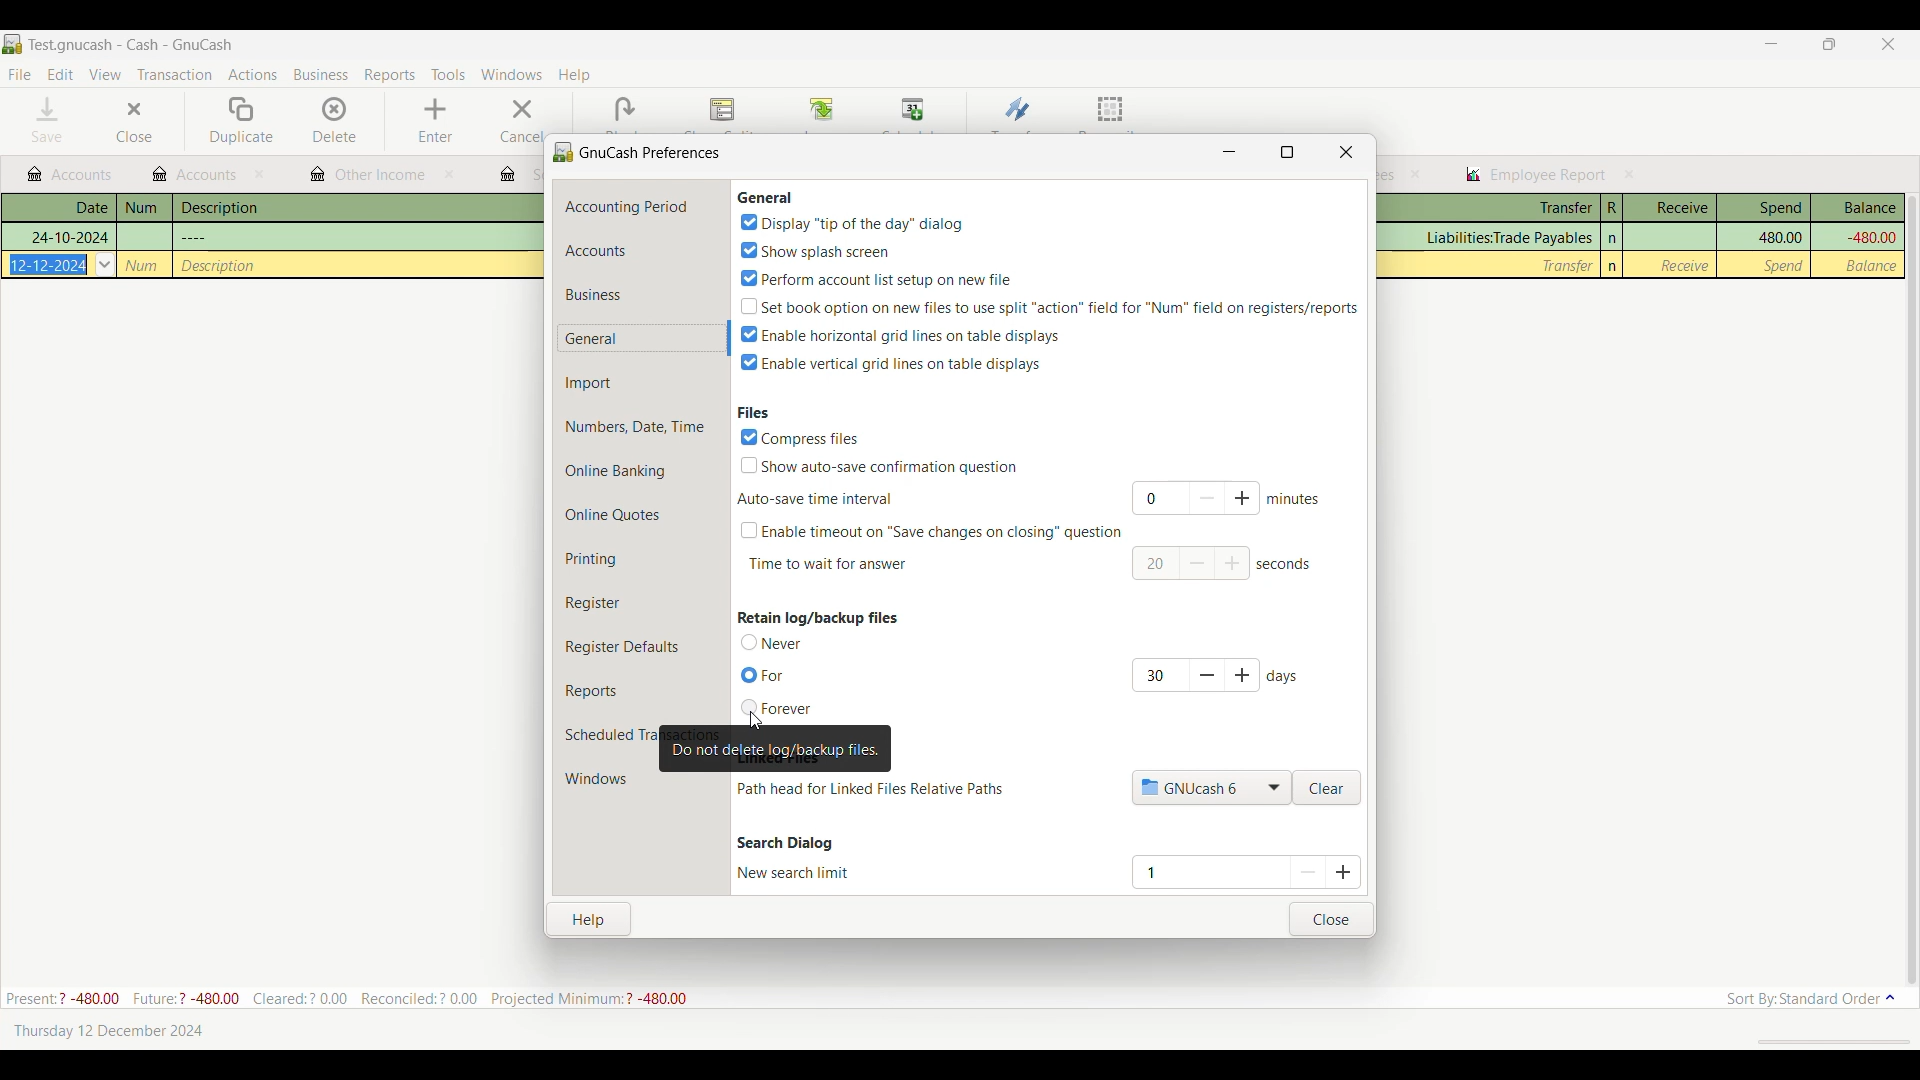 The image size is (1920, 1080). What do you see at coordinates (59, 208) in the screenshot?
I see `Date column` at bounding box center [59, 208].